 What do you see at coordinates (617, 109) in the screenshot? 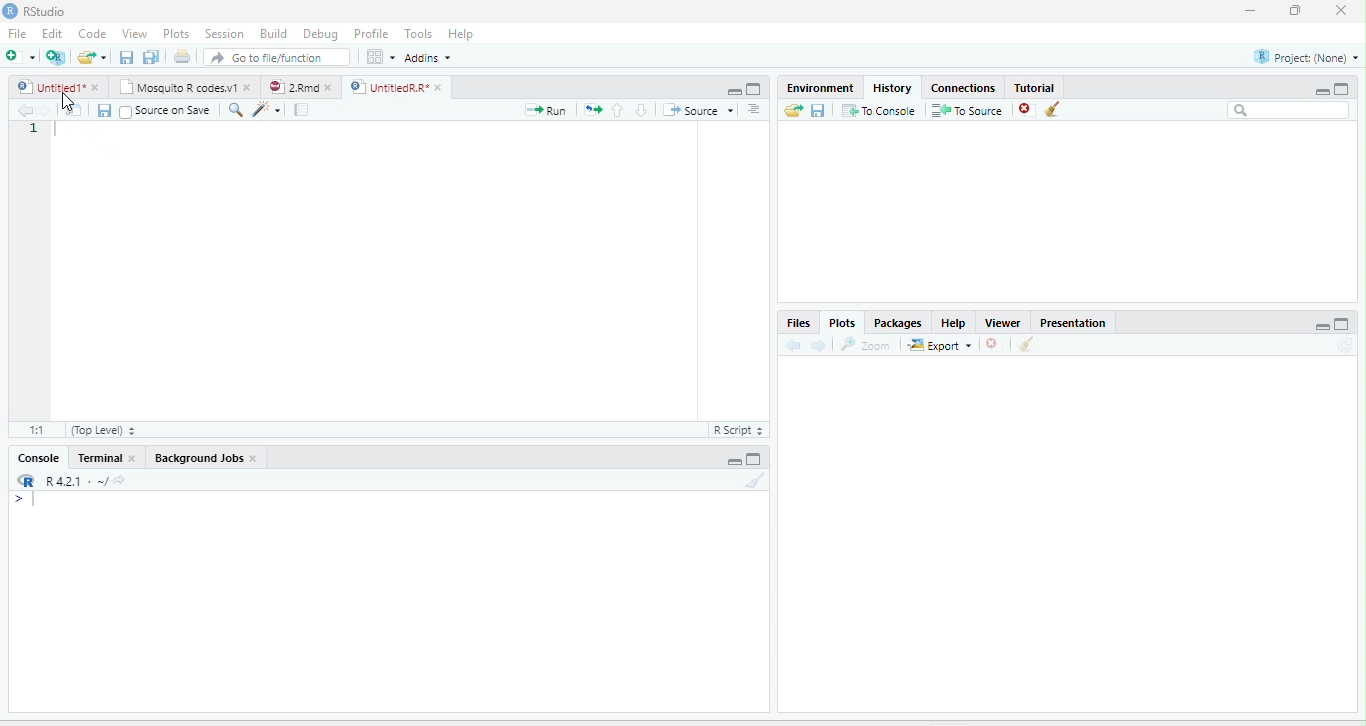
I see `Go to previous section/chunk` at bounding box center [617, 109].